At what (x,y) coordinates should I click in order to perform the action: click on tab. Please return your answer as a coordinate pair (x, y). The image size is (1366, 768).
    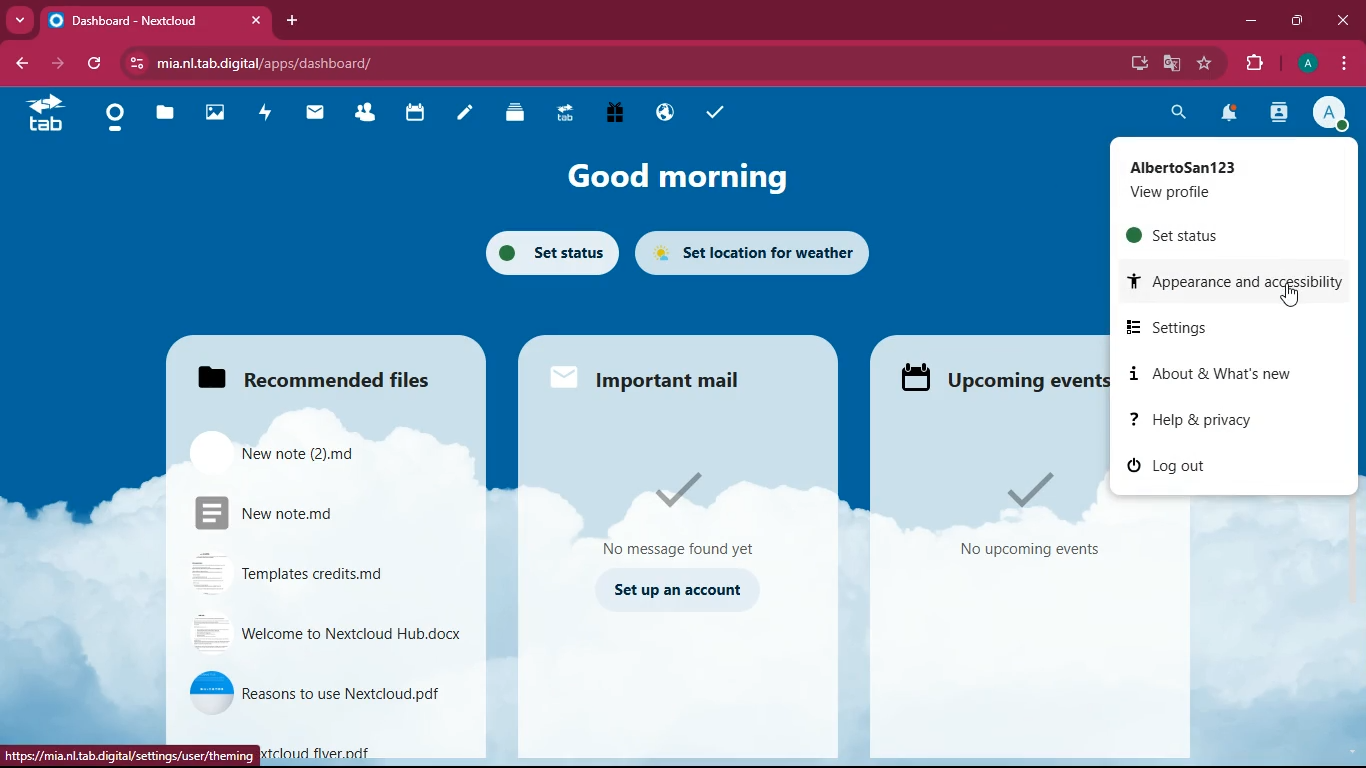
    Looking at the image, I should click on (146, 20).